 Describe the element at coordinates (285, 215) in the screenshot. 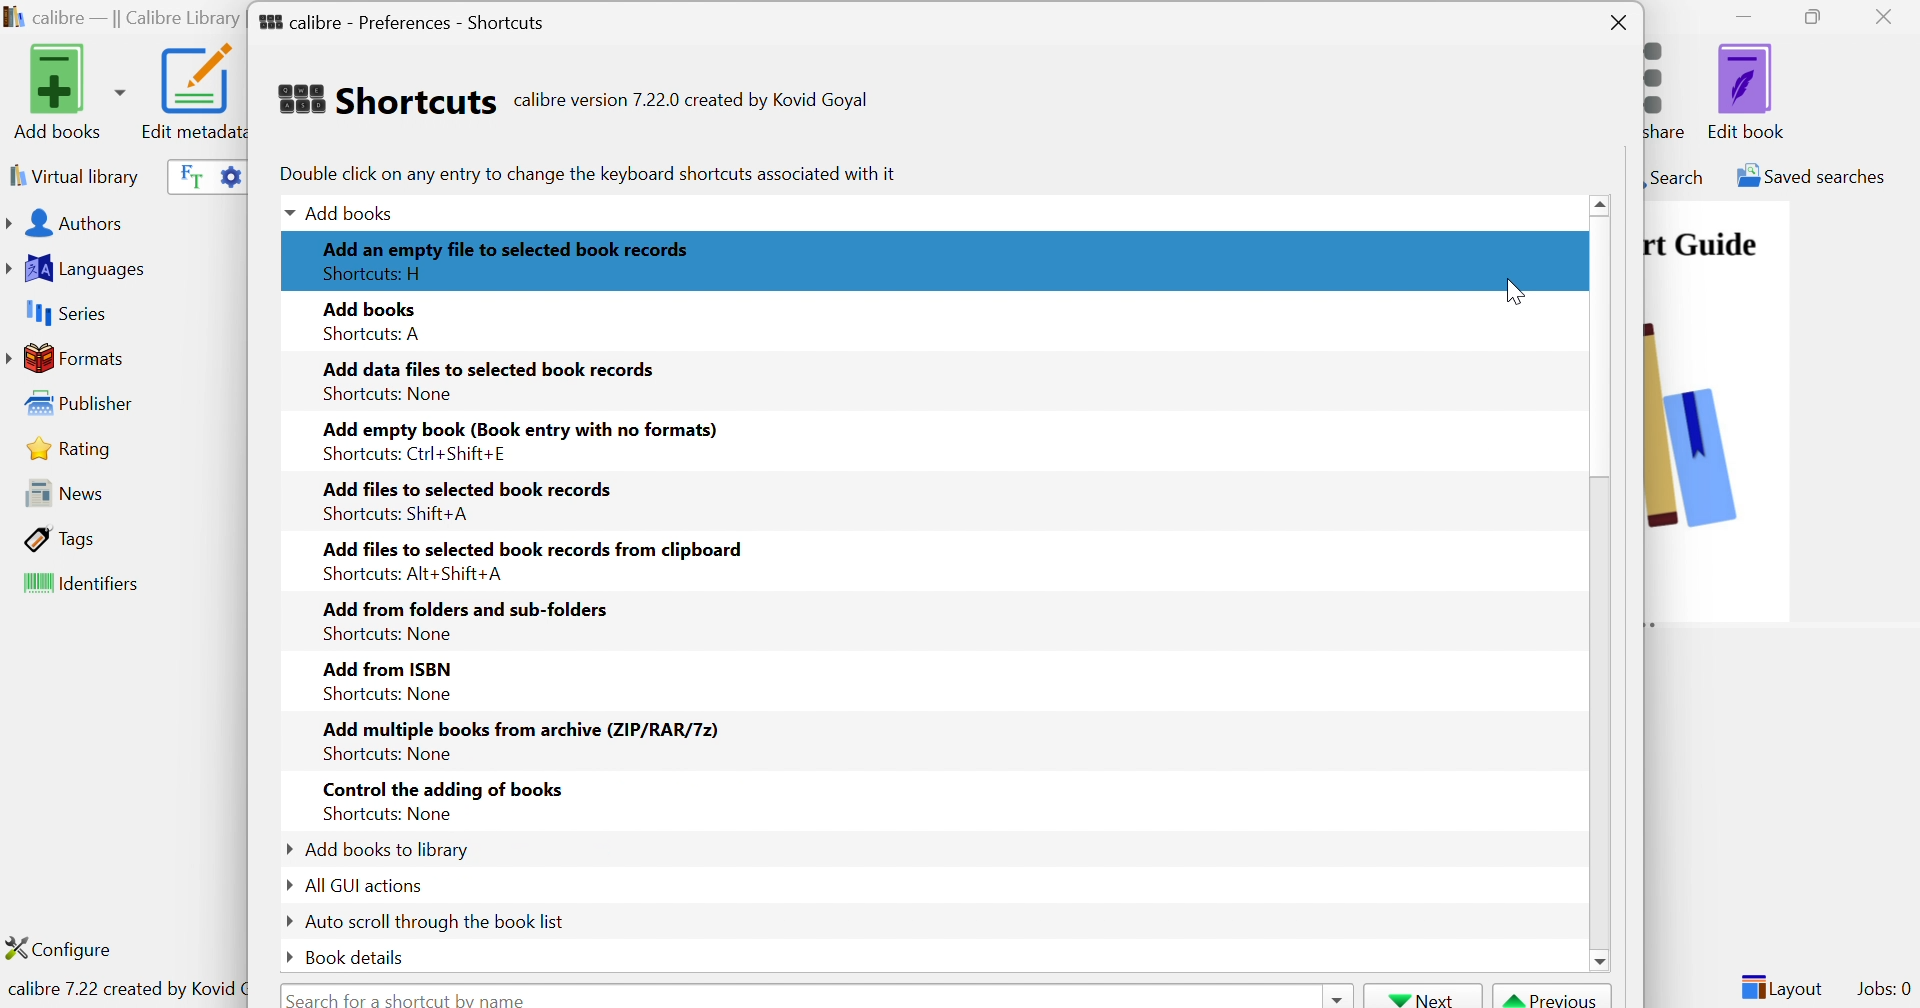

I see `Drop Down` at that location.